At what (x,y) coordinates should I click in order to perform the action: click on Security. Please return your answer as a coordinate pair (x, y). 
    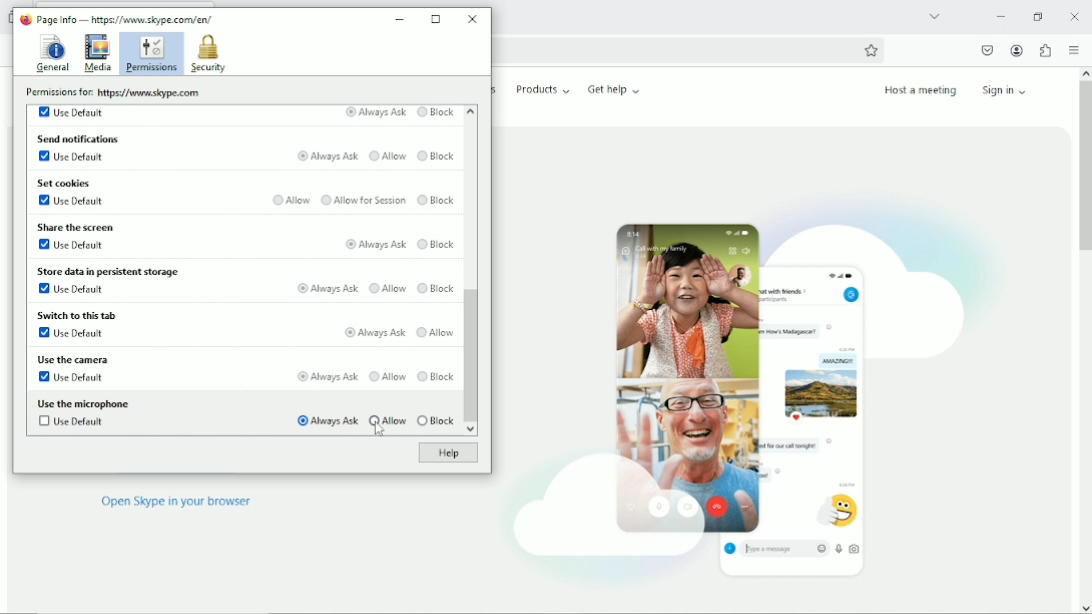
    Looking at the image, I should click on (208, 54).